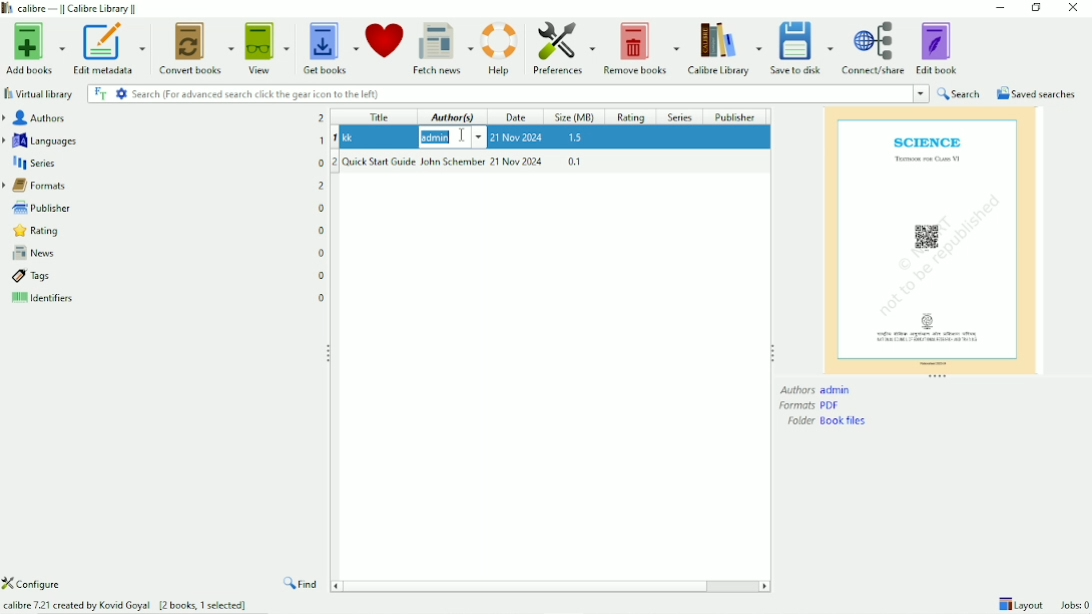 This screenshot has width=1092, height=614. I want to click on Fetch news, so click(443, 50).